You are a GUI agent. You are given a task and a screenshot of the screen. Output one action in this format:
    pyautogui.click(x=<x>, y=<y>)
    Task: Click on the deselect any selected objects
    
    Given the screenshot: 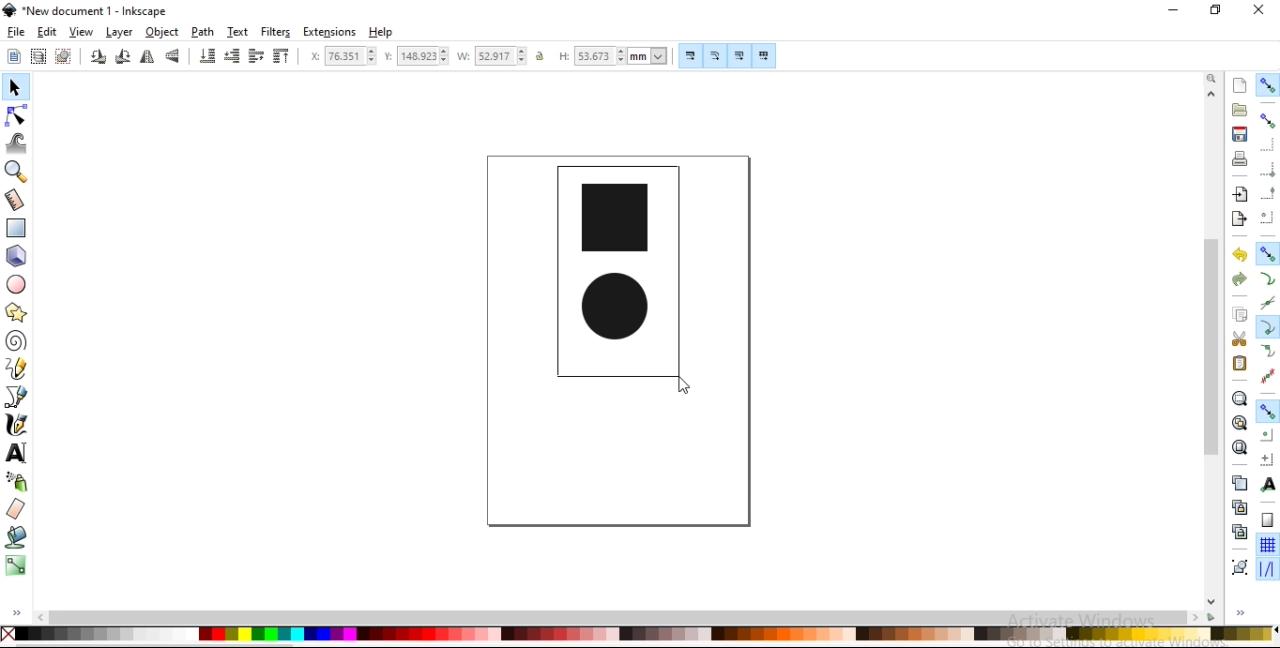 What is the action you would take?
    pyautogui.click(x=66, y=57)
    